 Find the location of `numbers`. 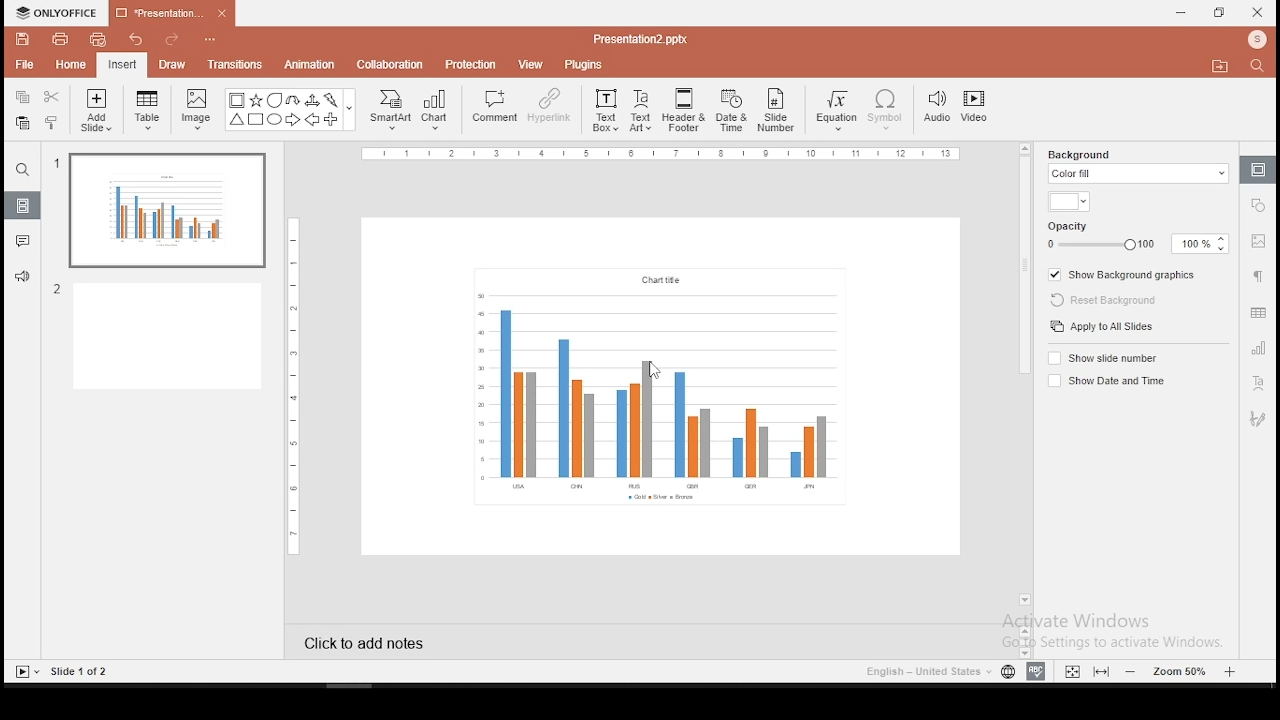

numbers is located at coordinates (59, 229).